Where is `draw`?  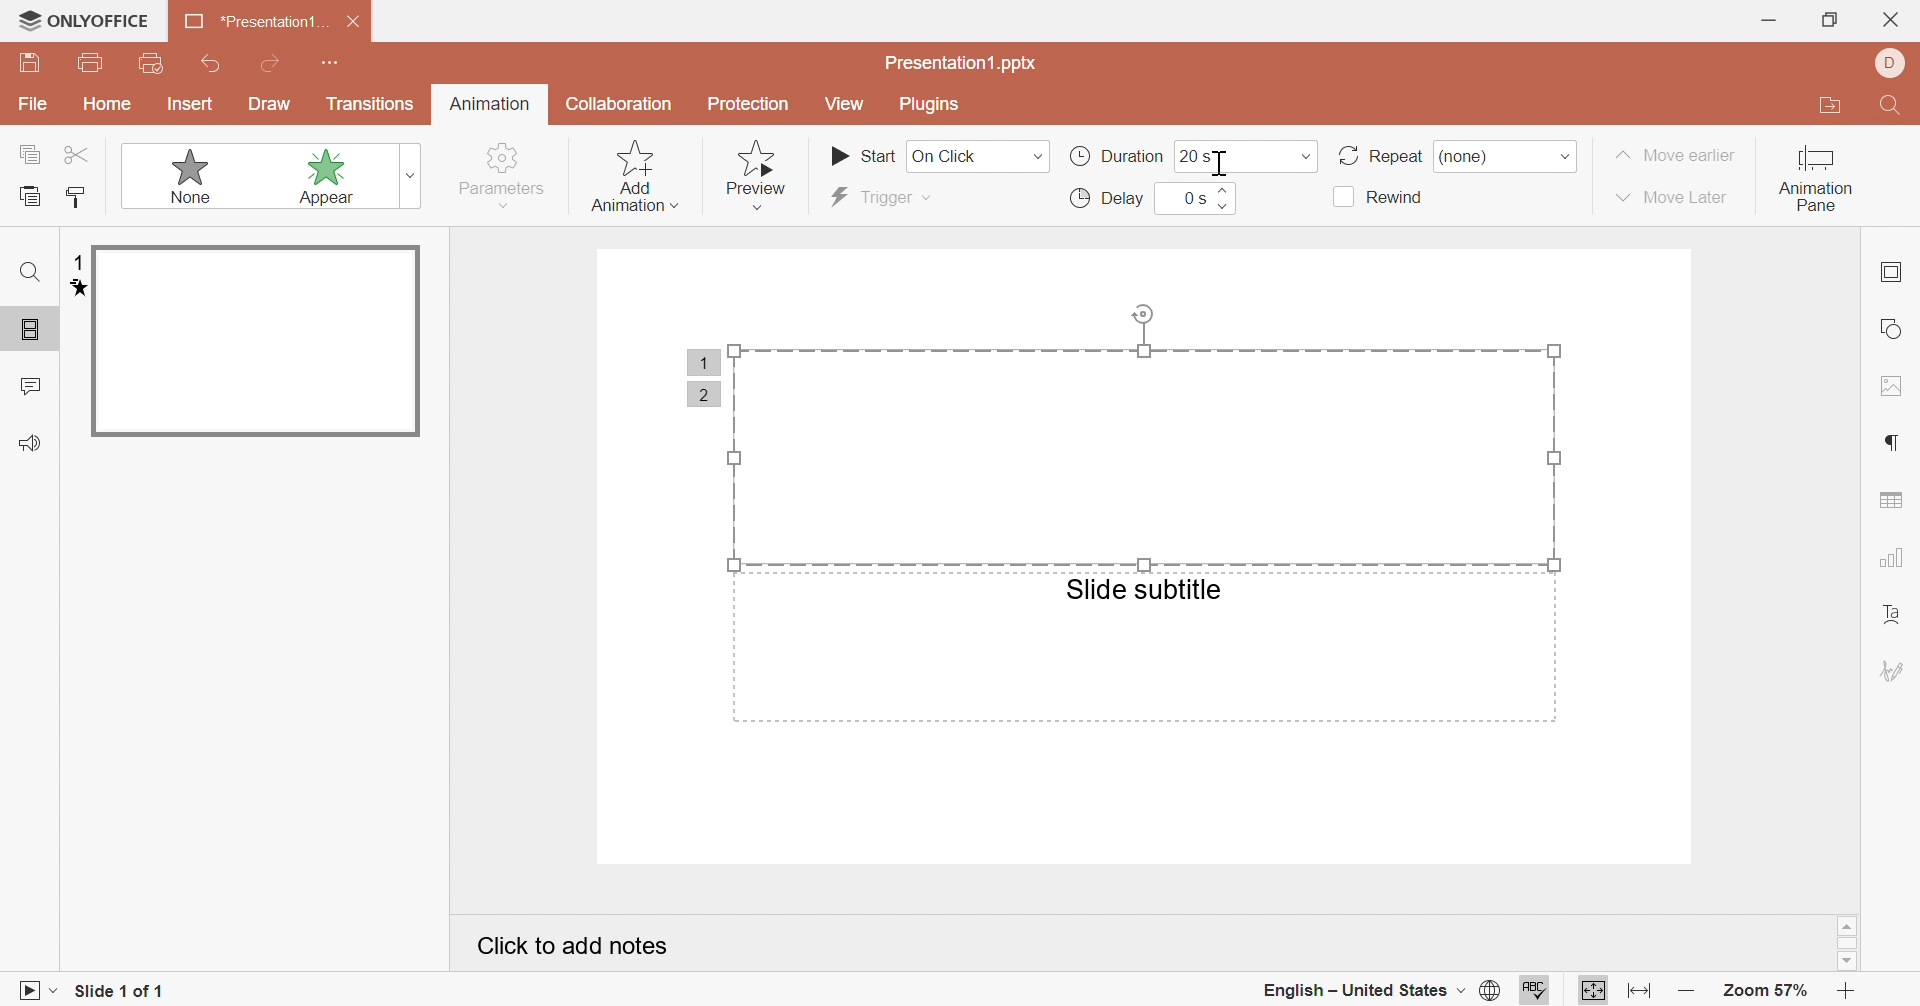 draw is located at coordinates (269, 104).